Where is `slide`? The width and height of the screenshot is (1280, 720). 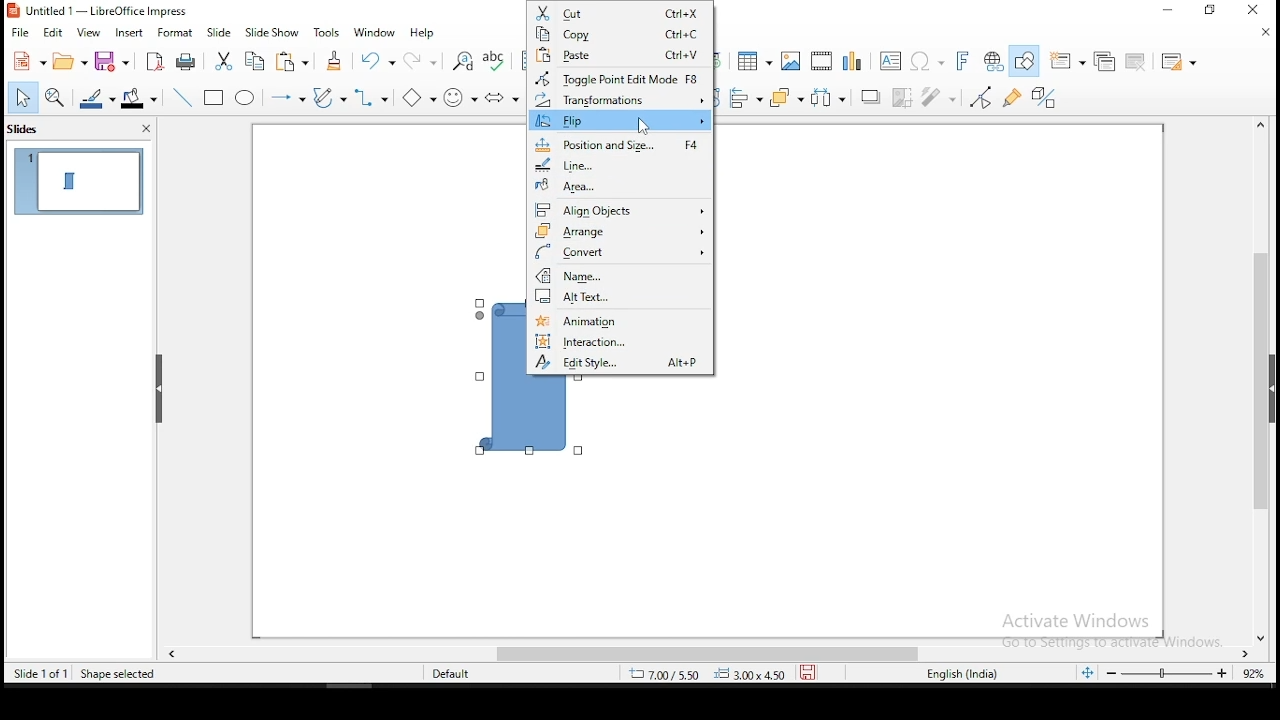 slide is located at coordinates (217, 33).